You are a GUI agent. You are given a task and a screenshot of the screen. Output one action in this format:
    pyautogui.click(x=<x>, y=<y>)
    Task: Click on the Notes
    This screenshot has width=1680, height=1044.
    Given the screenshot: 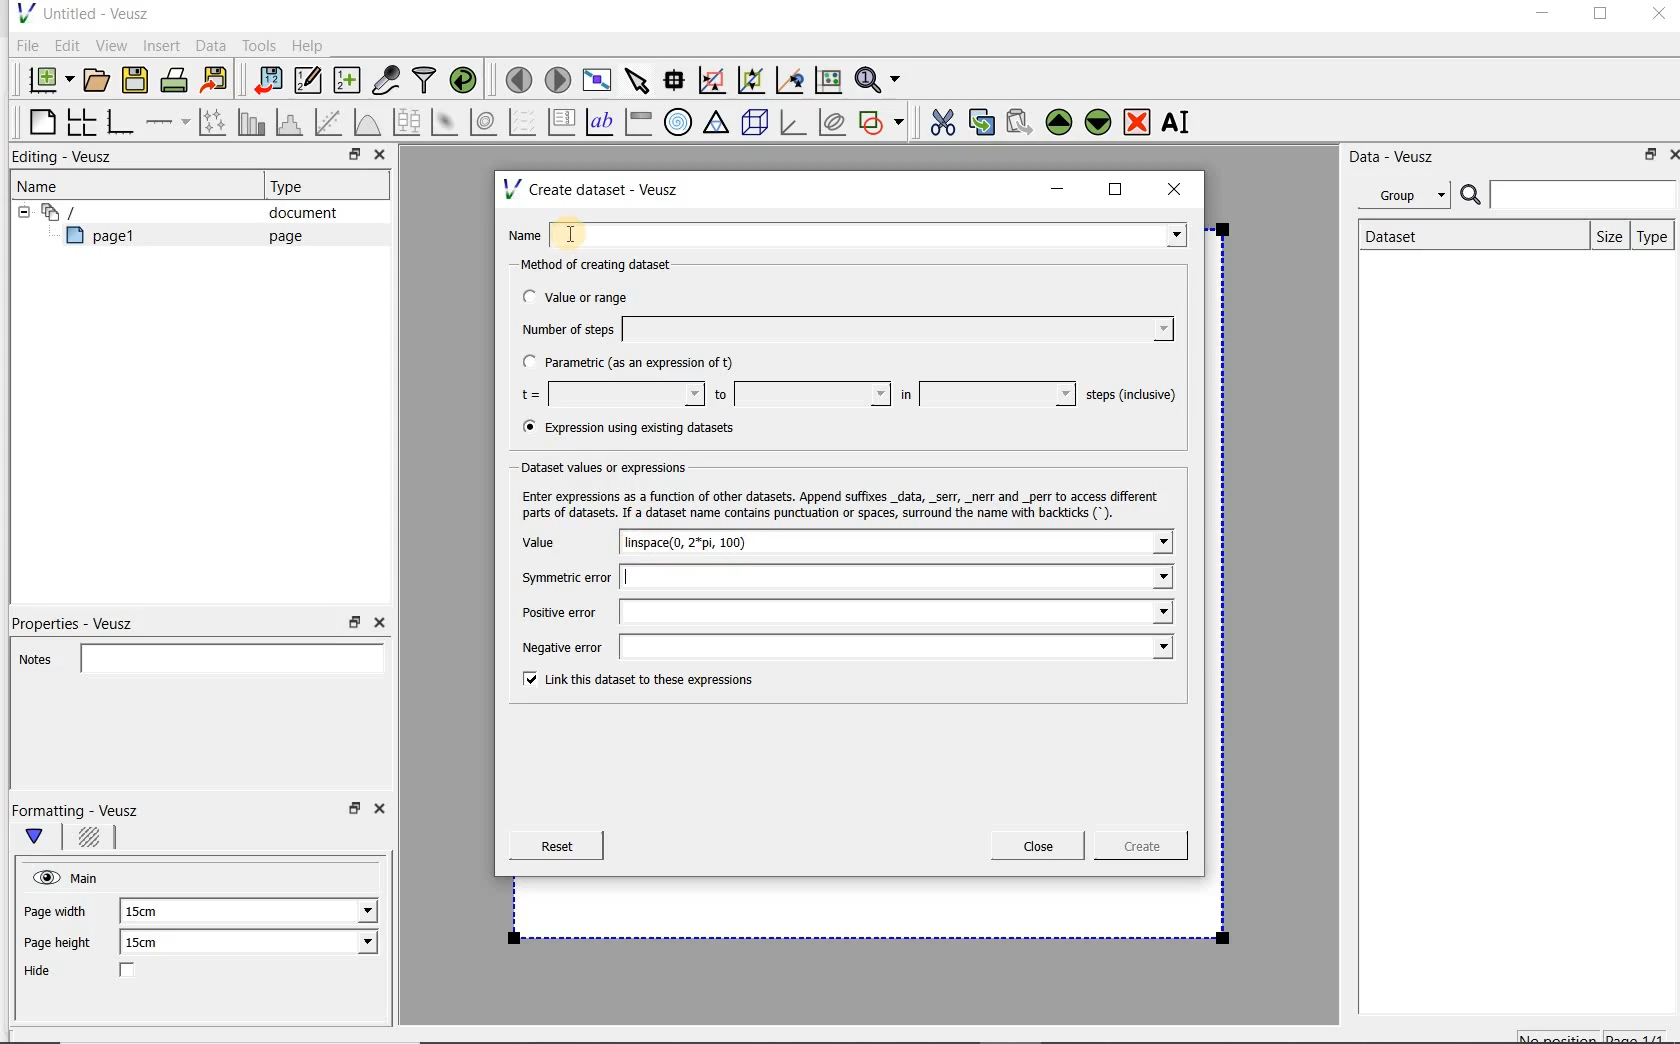 What is the action you would take?
    pyautogui.click(x=195, y=656)
    